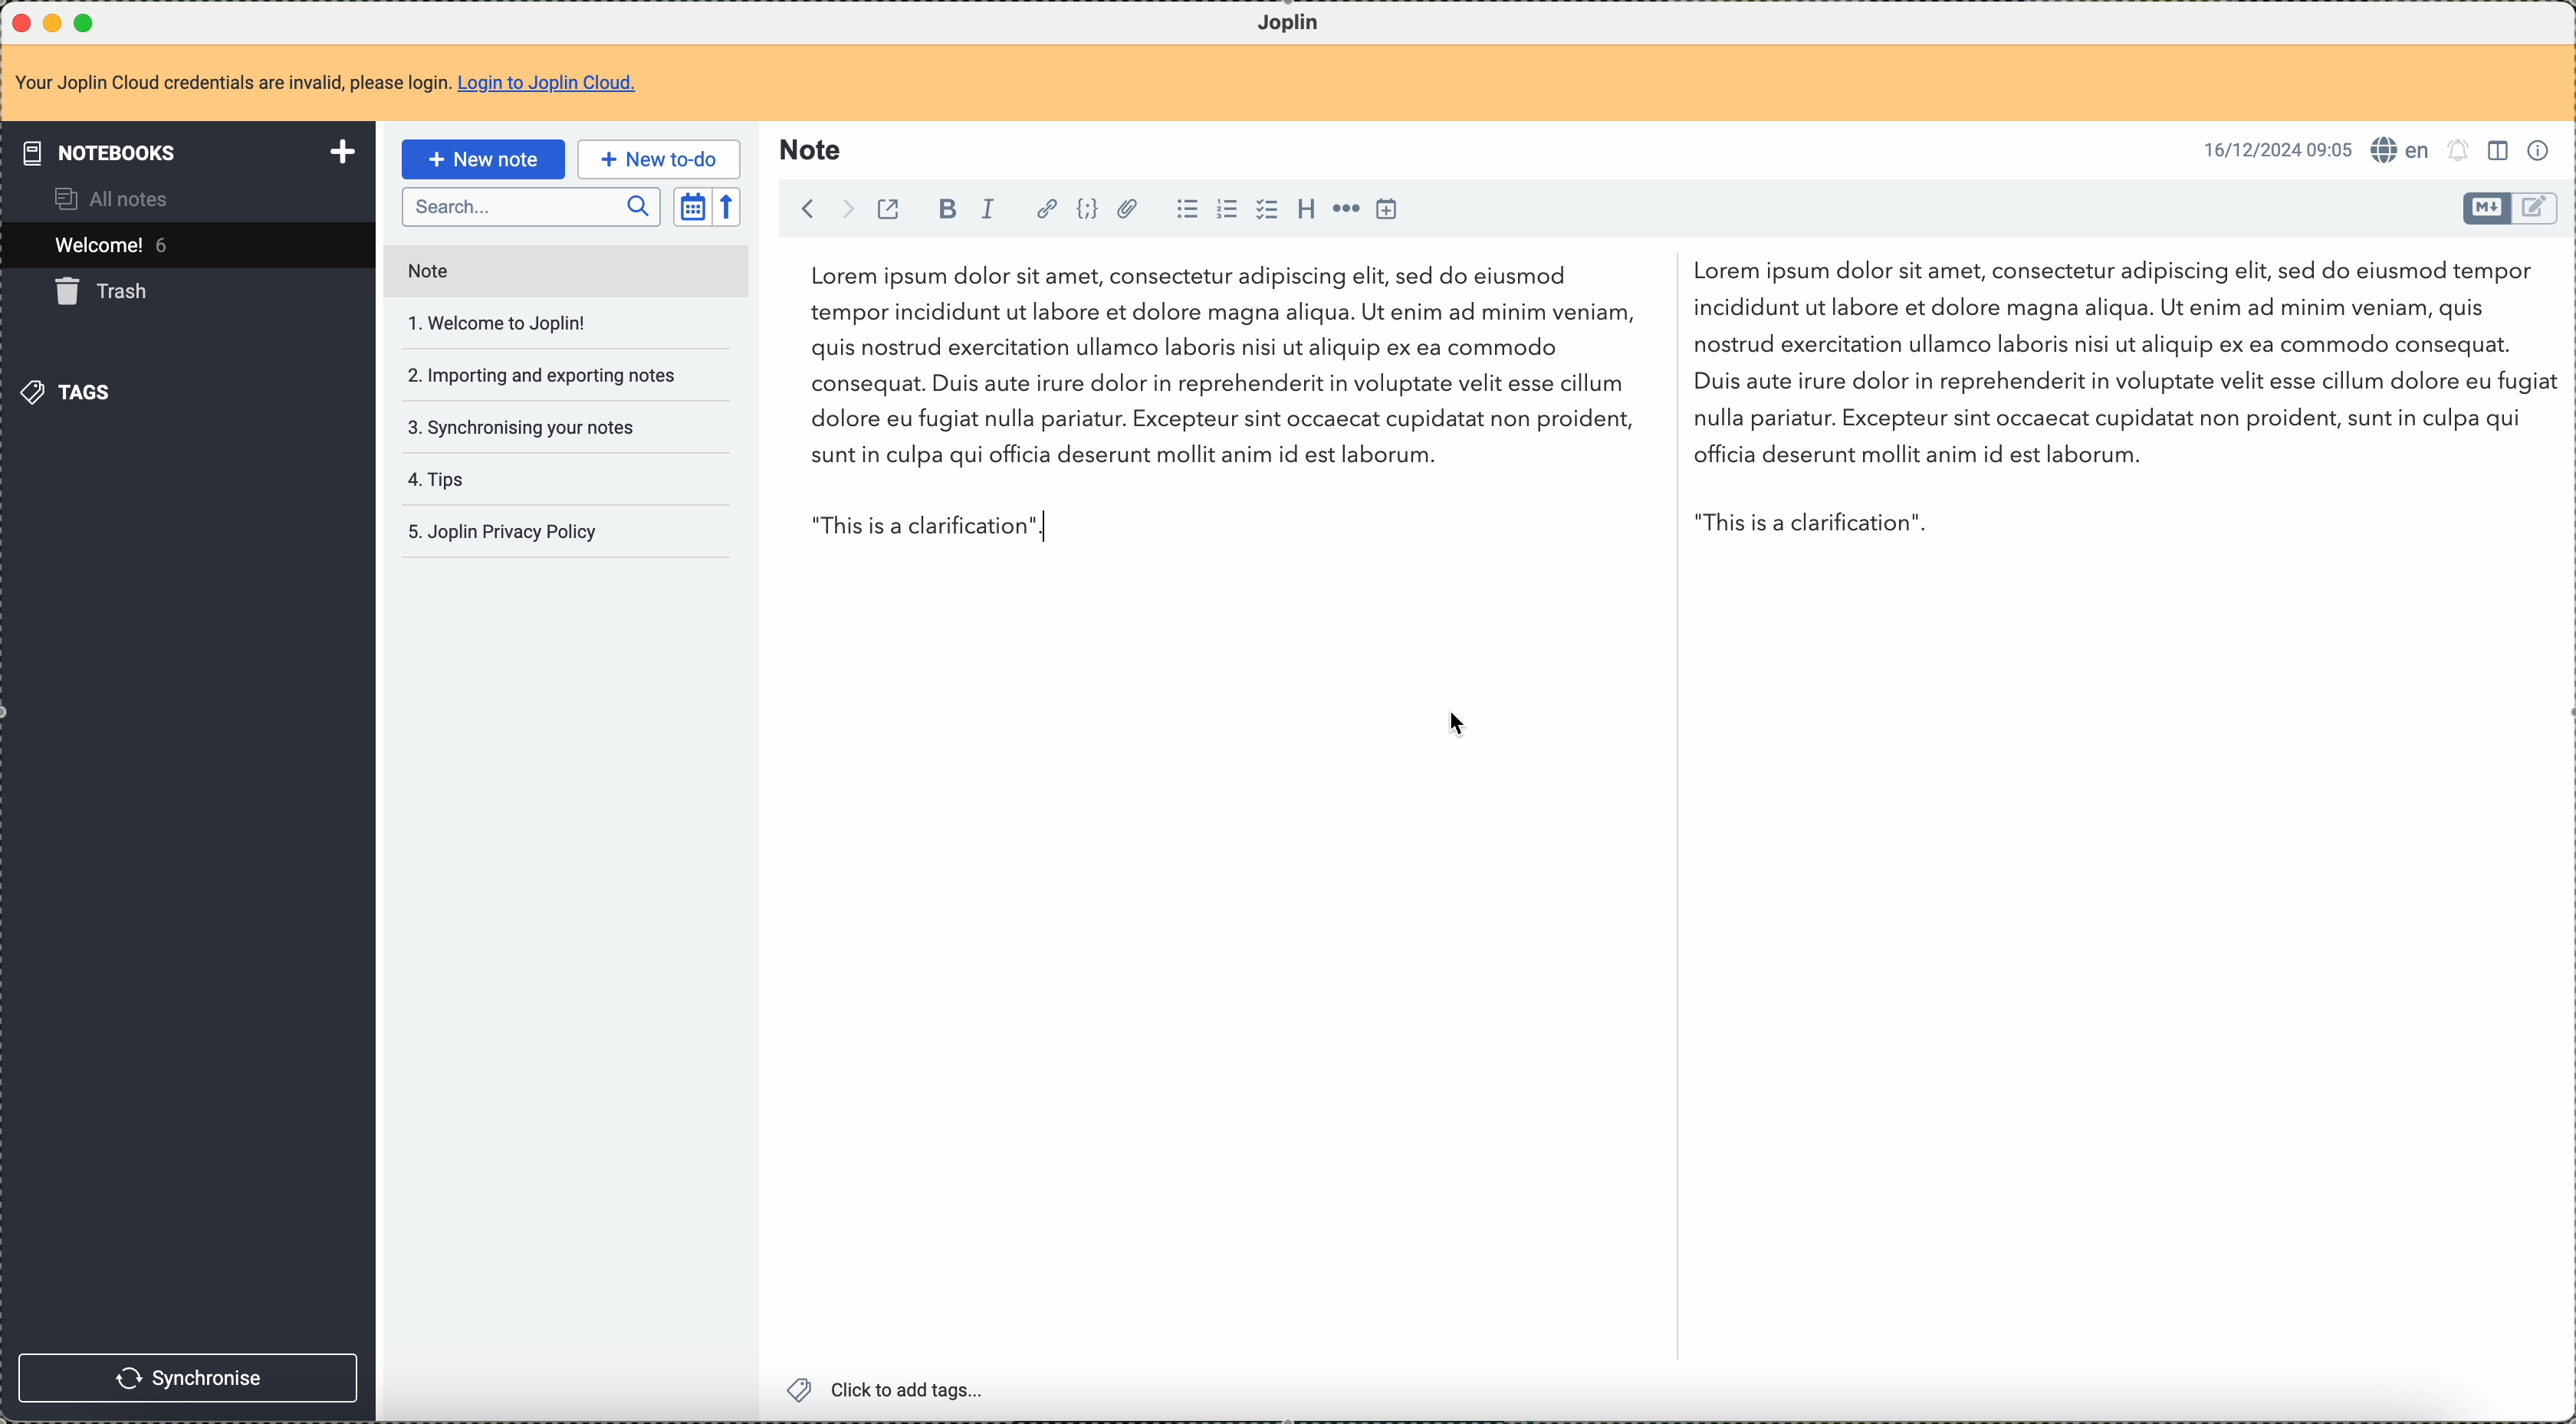  What do you see at coordinates (1349, 213) in the screenshot?
I see `horizontal rule` at bounding box center [1349, 213].